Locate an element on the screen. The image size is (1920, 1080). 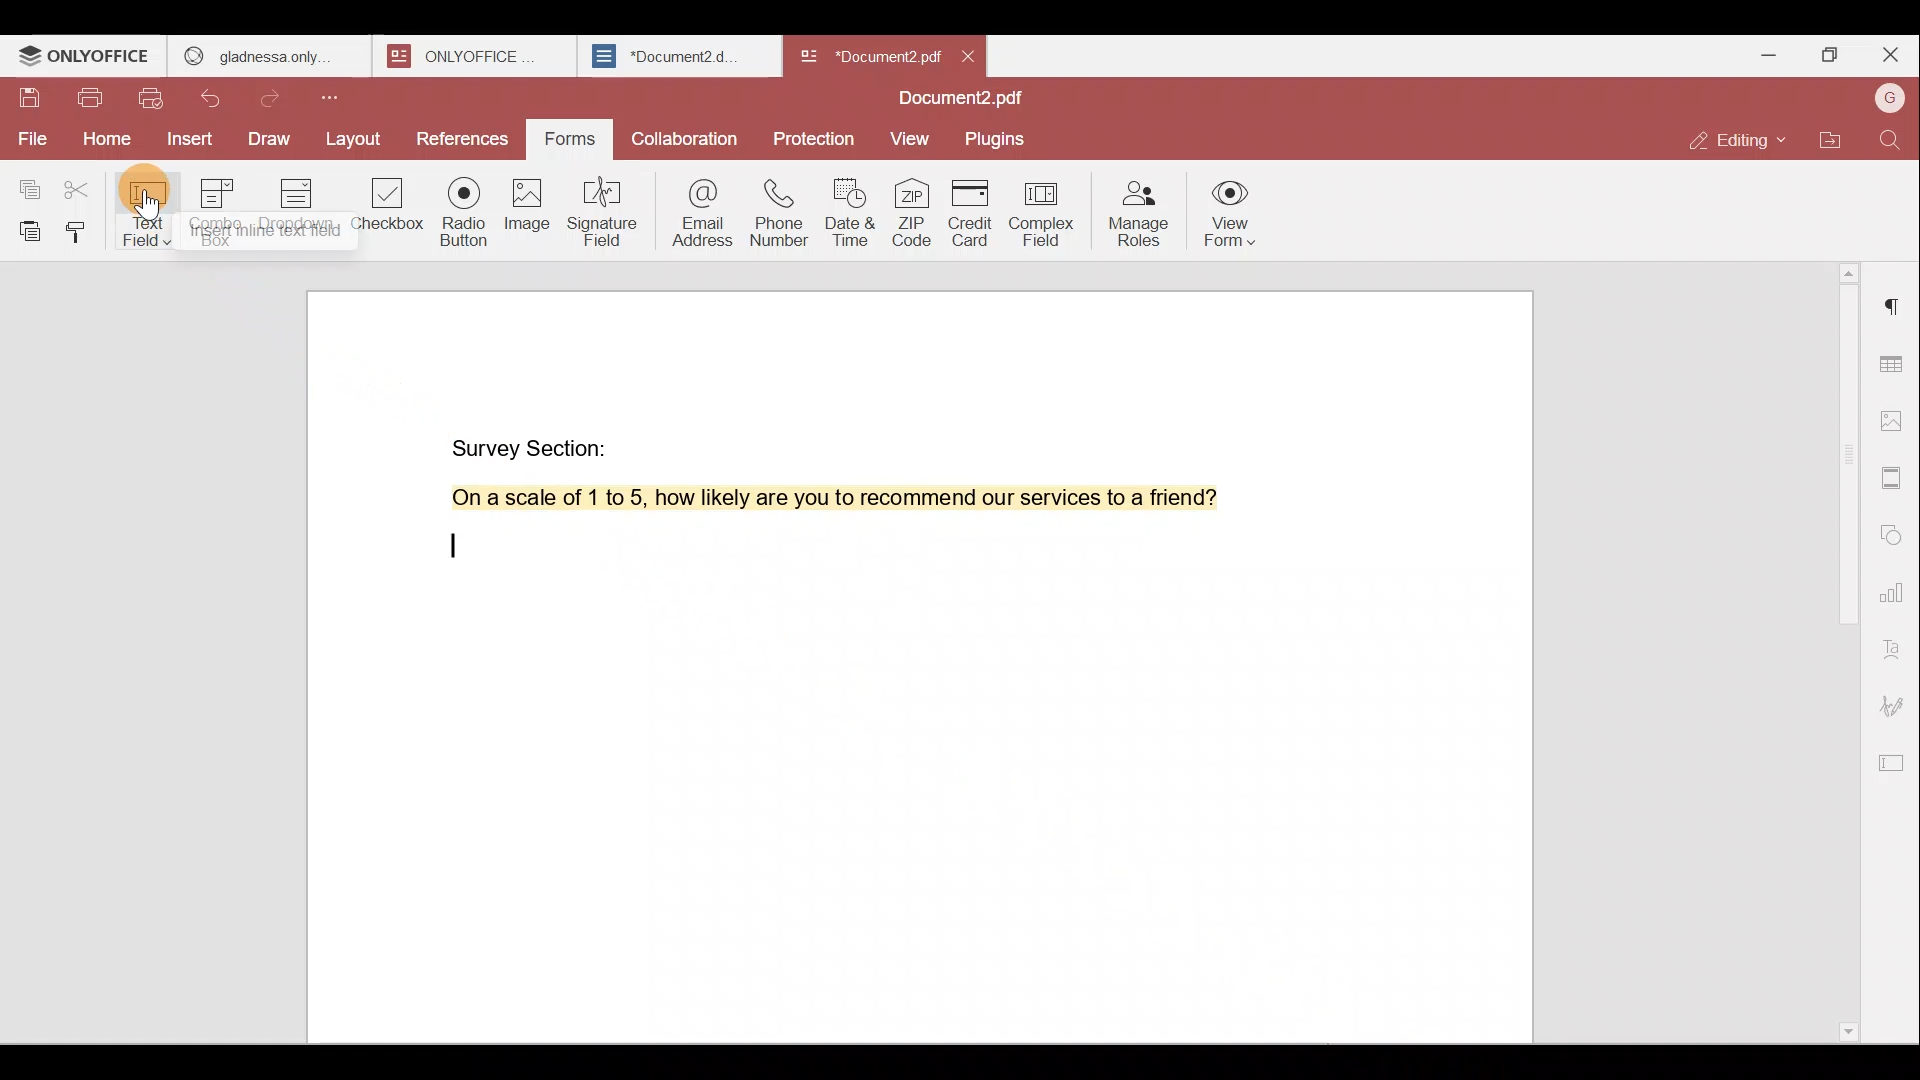
ZIP code is located at coordinates (914, 211).